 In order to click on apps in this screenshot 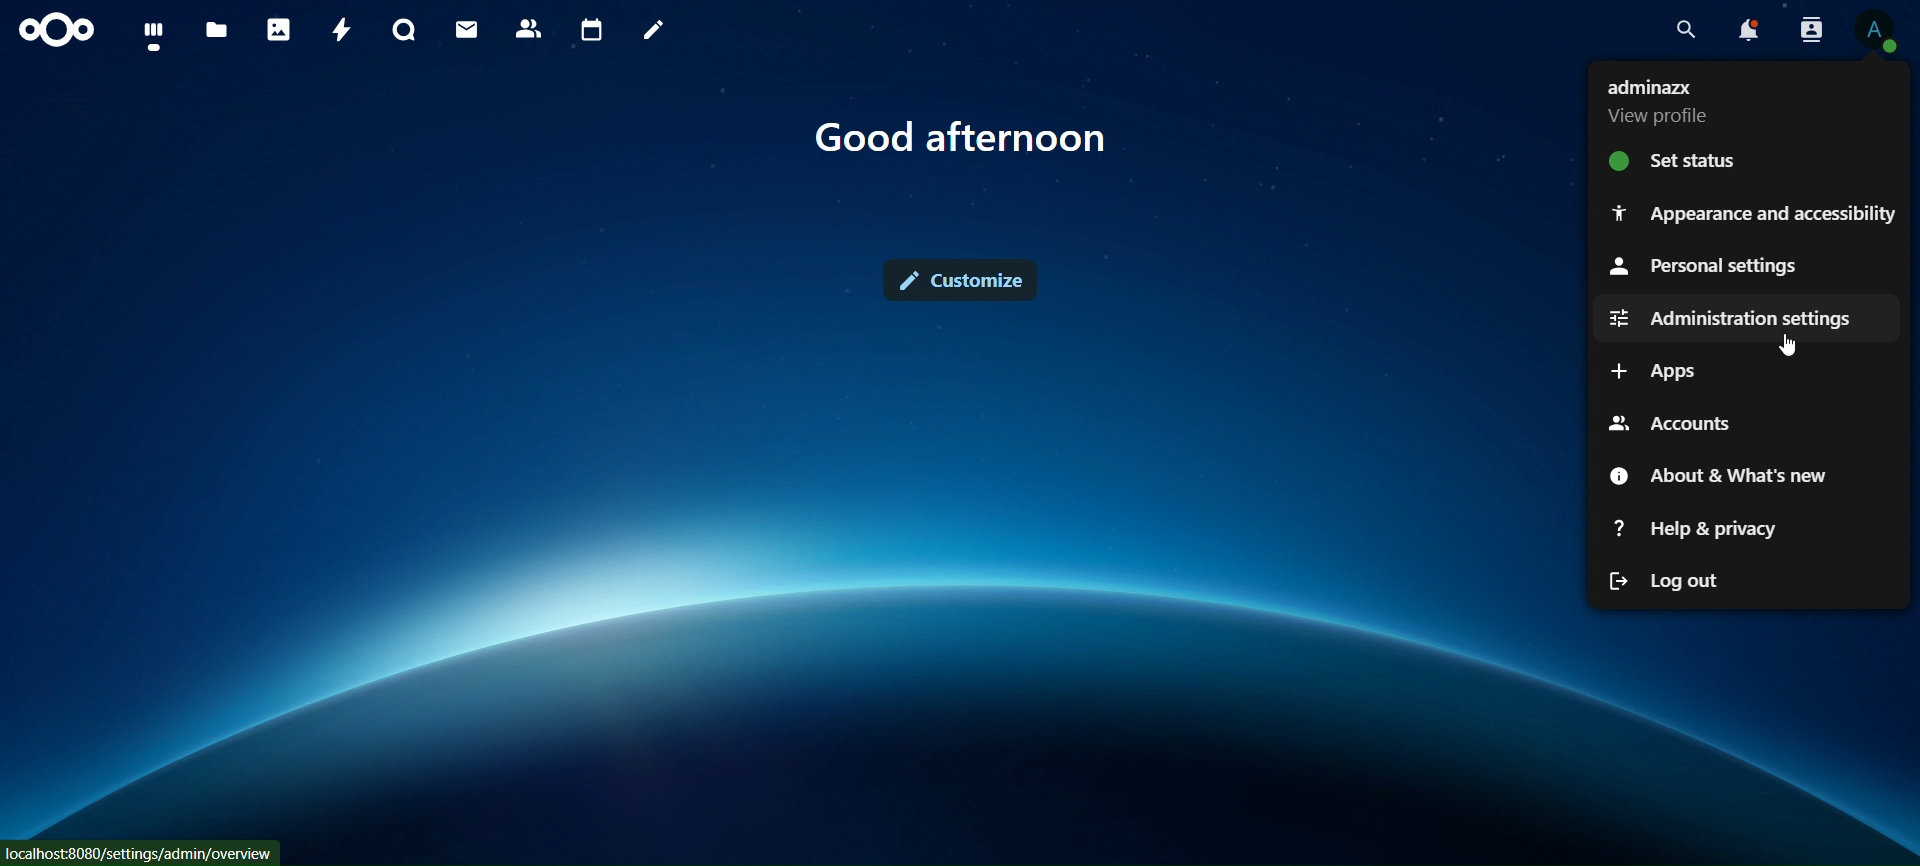, I will do `click(1654, 371)`.